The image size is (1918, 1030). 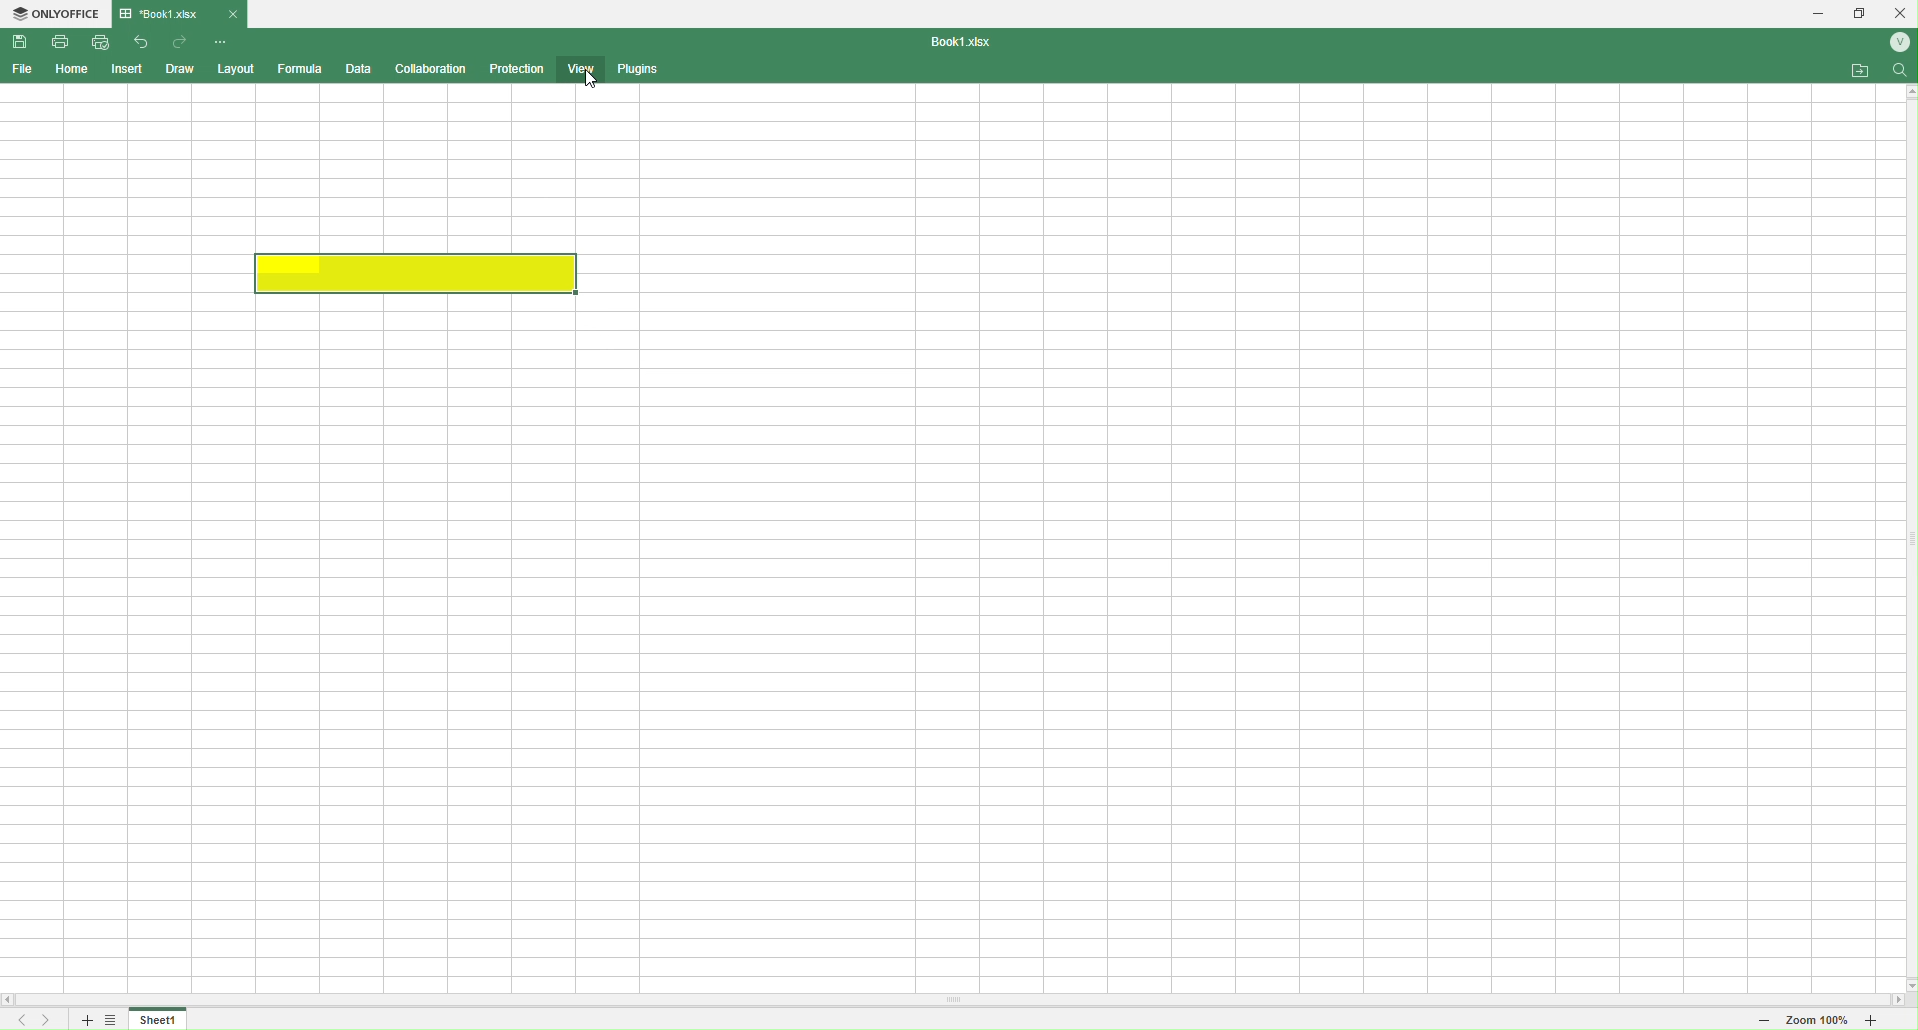 I want to click on Draw, so click(x=181, y=69).